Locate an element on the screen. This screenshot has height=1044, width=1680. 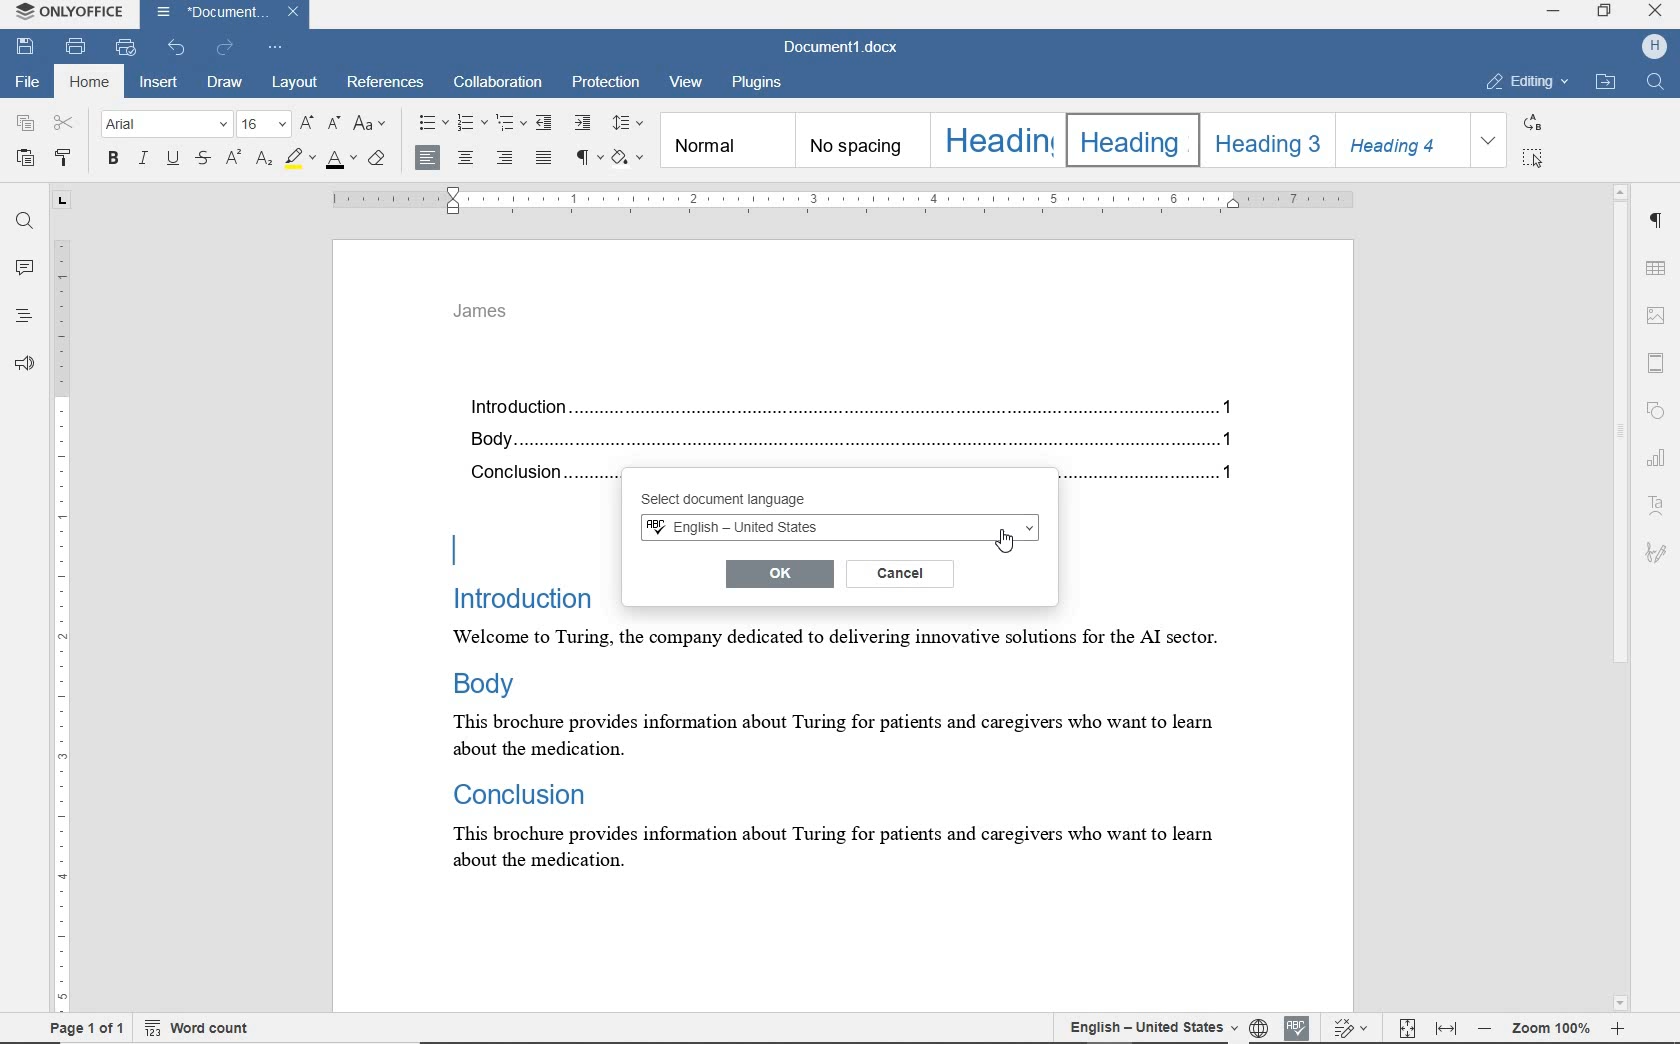
font is located at coordinates (167, 125).